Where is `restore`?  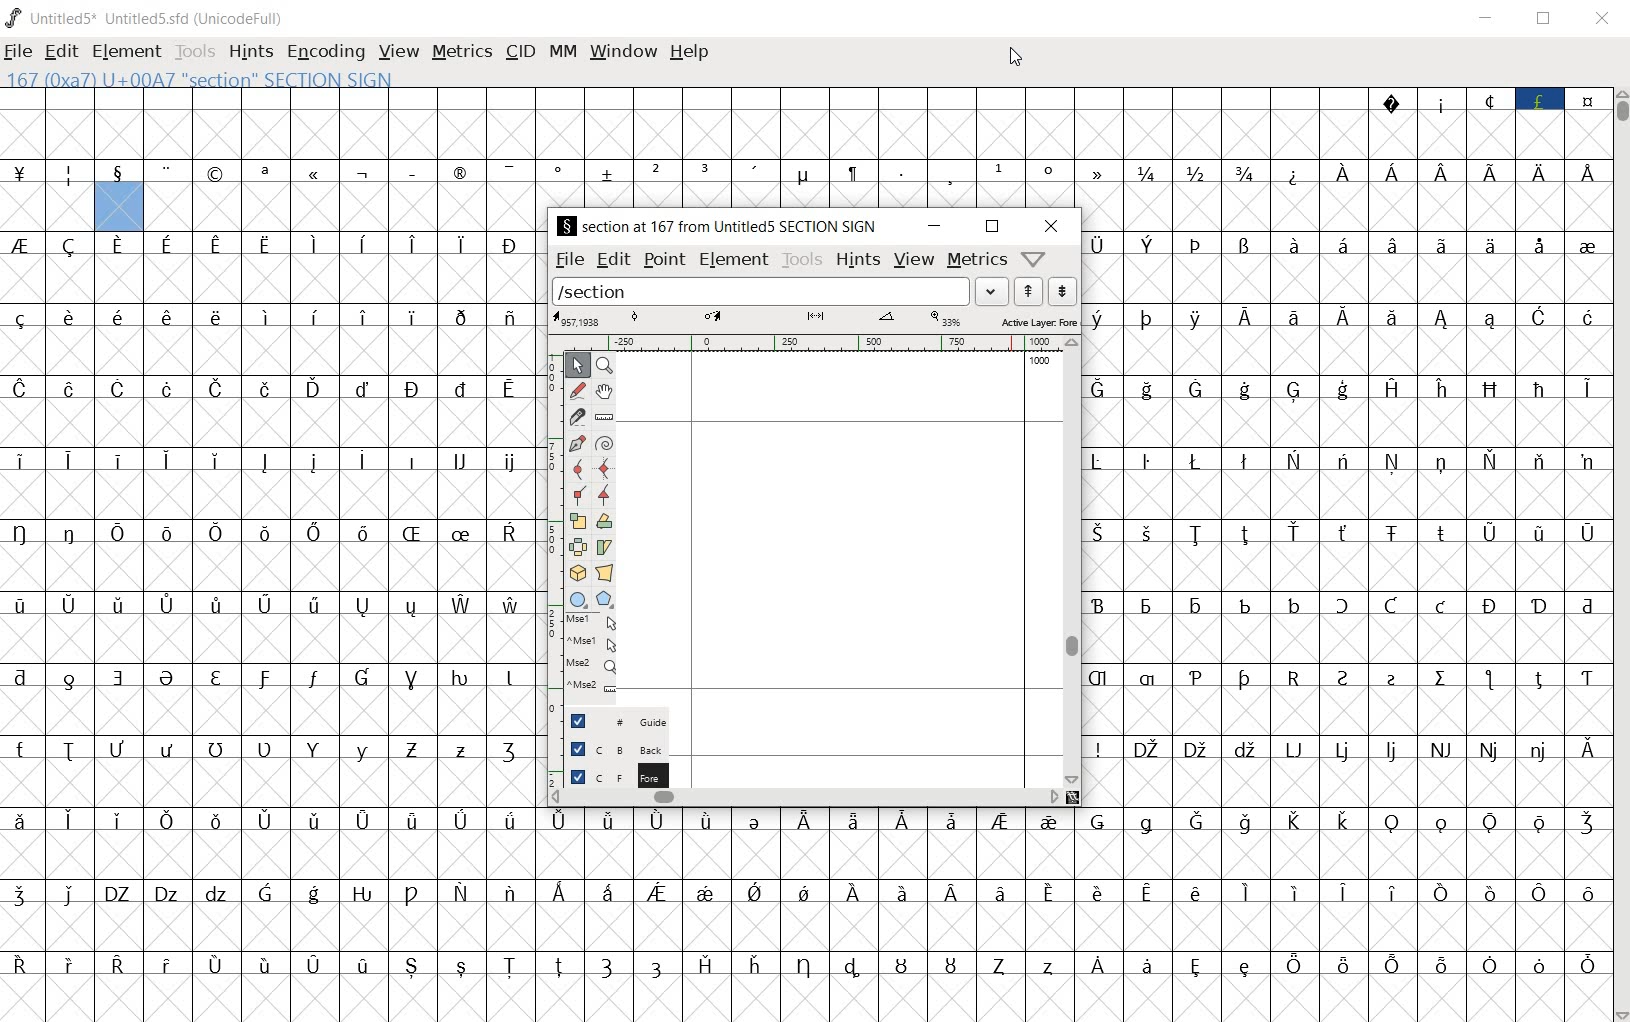 restore is located at coordinates (992, 227).